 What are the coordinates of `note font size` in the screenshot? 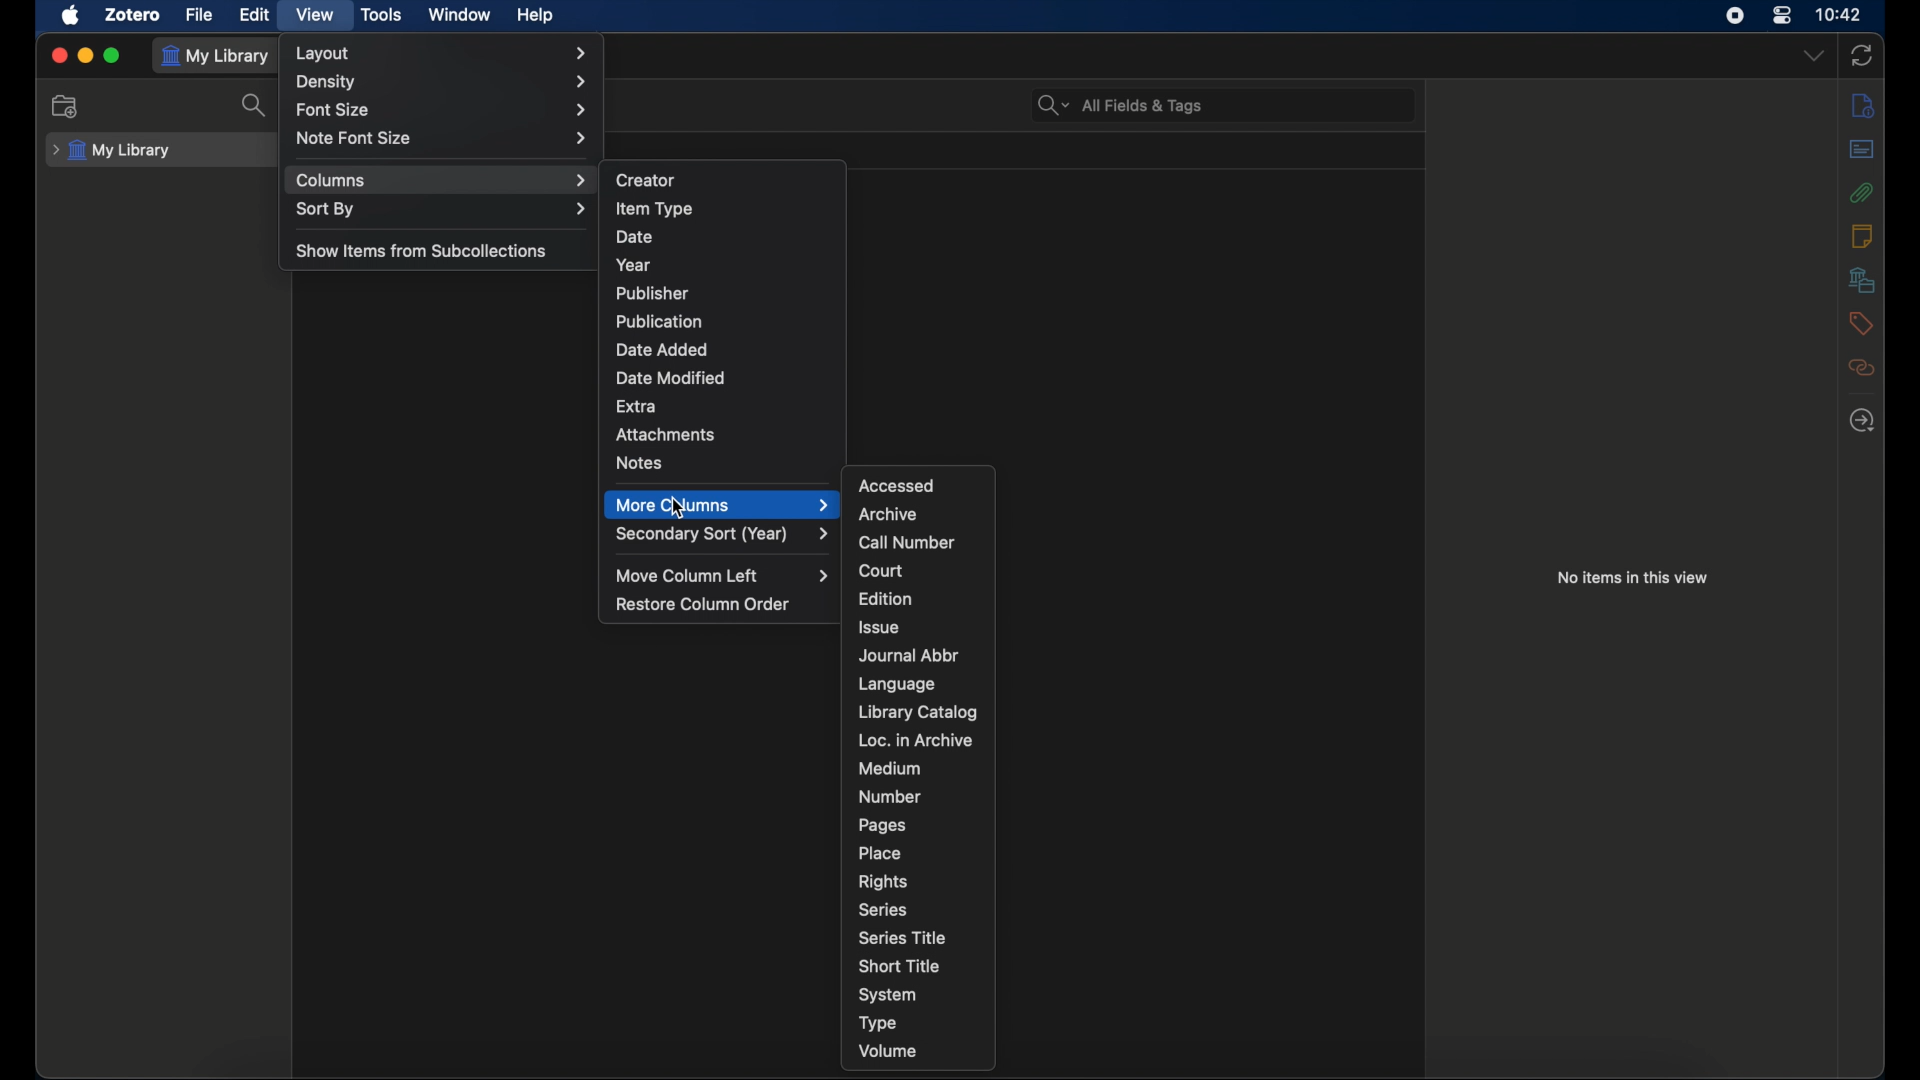 It's located at (442, 138).